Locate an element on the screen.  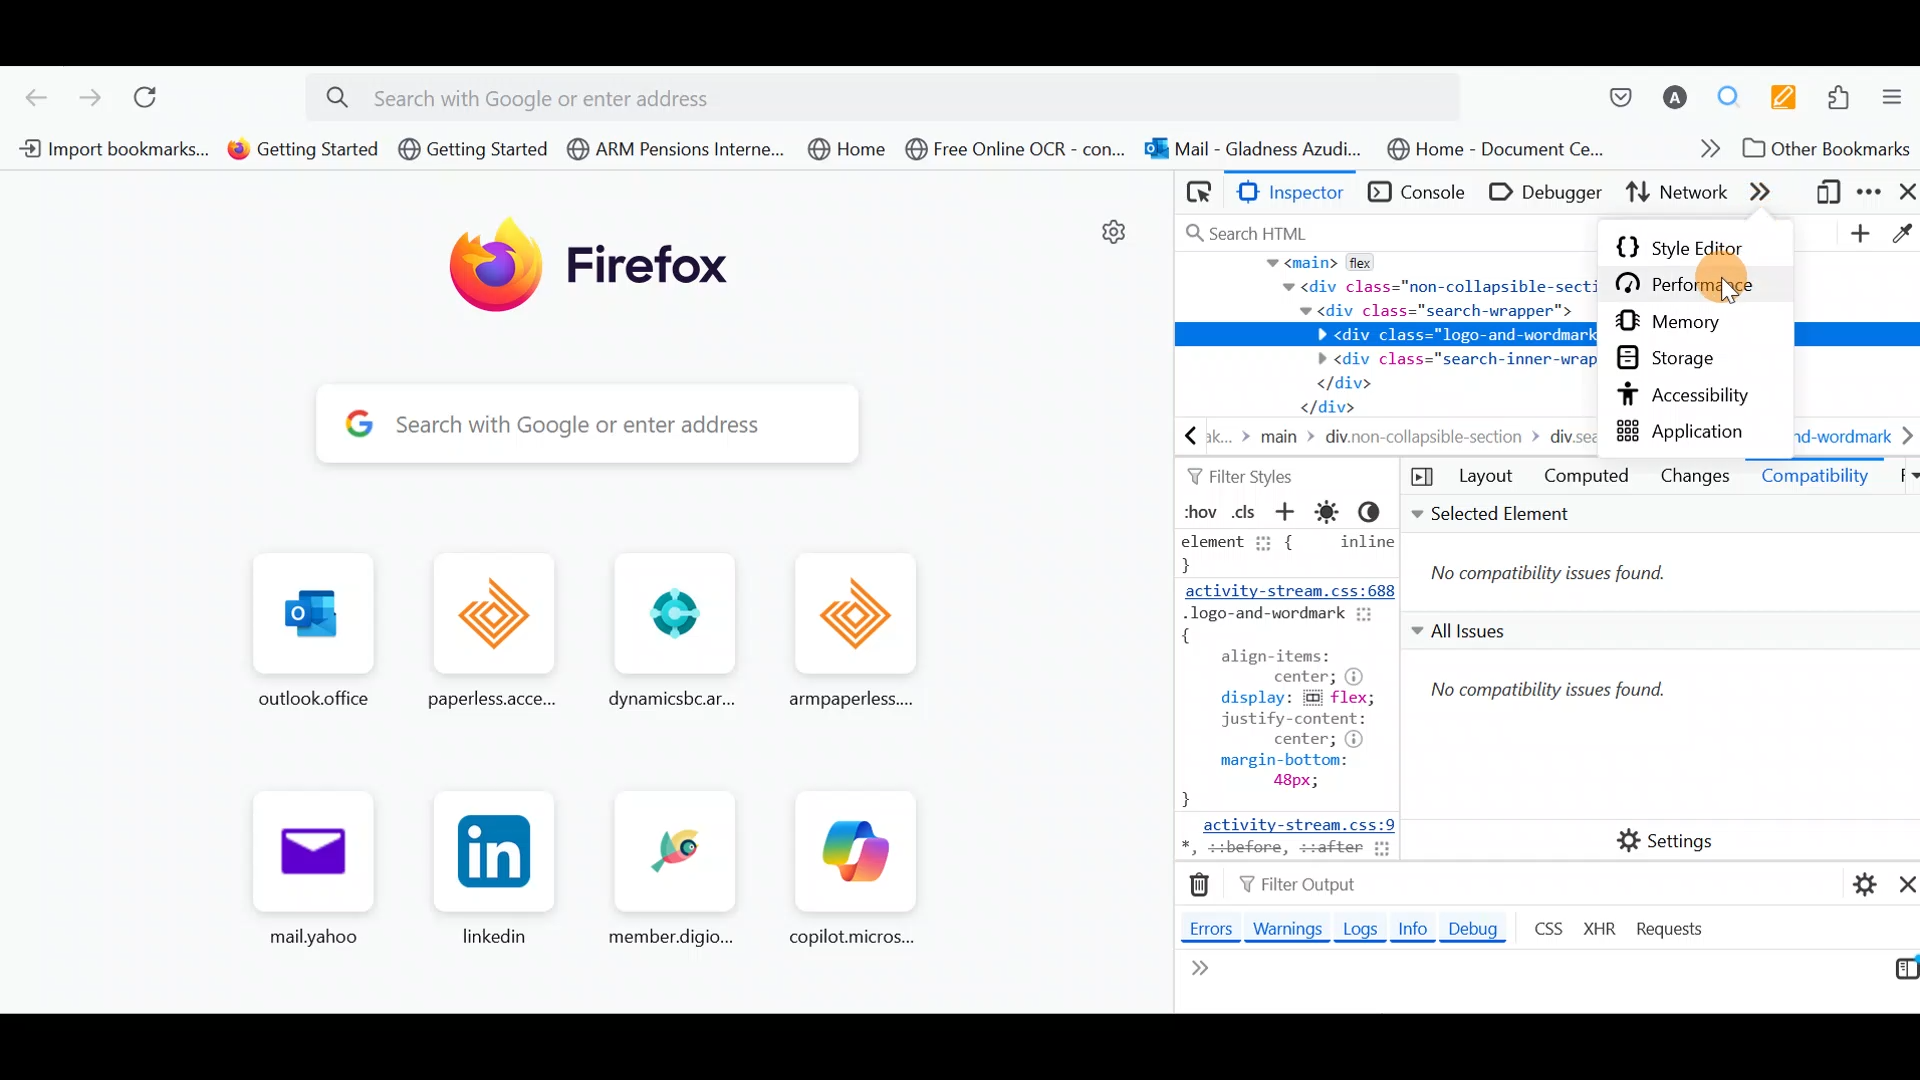
Bookmark 6 is located at coordinates (1016, 154).